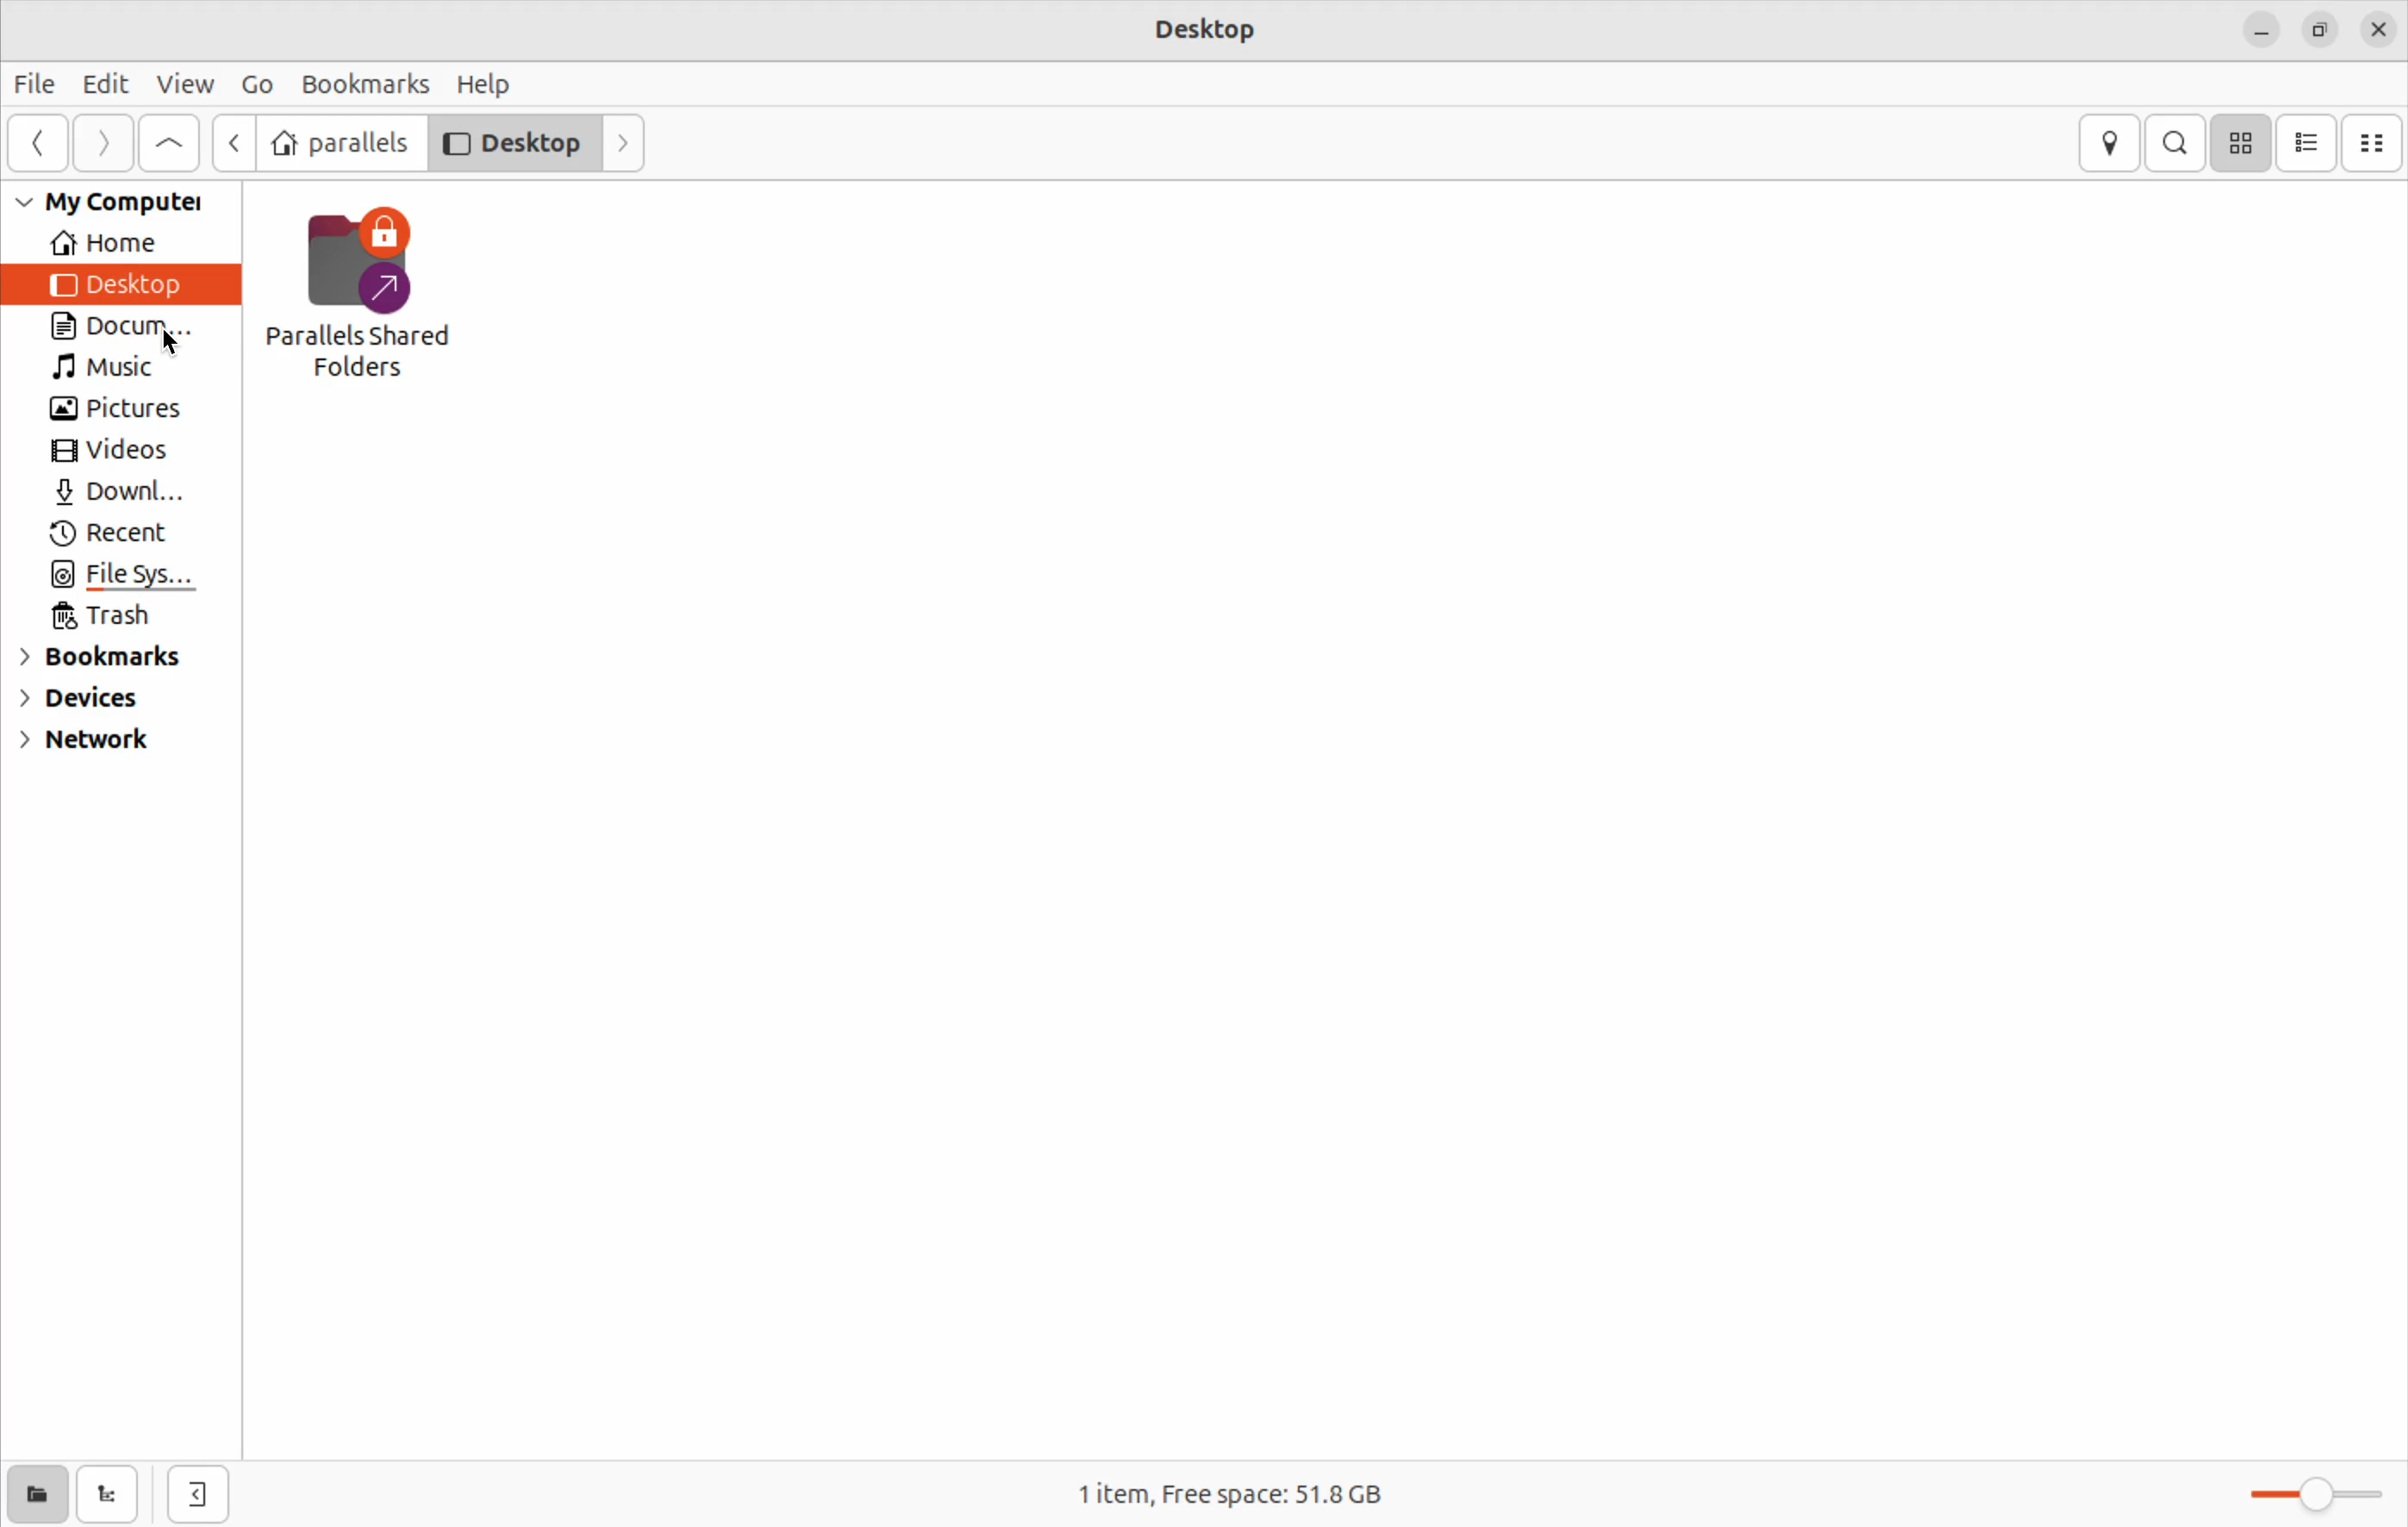  I want to click on toggle zoom, so click(2288, 1489).